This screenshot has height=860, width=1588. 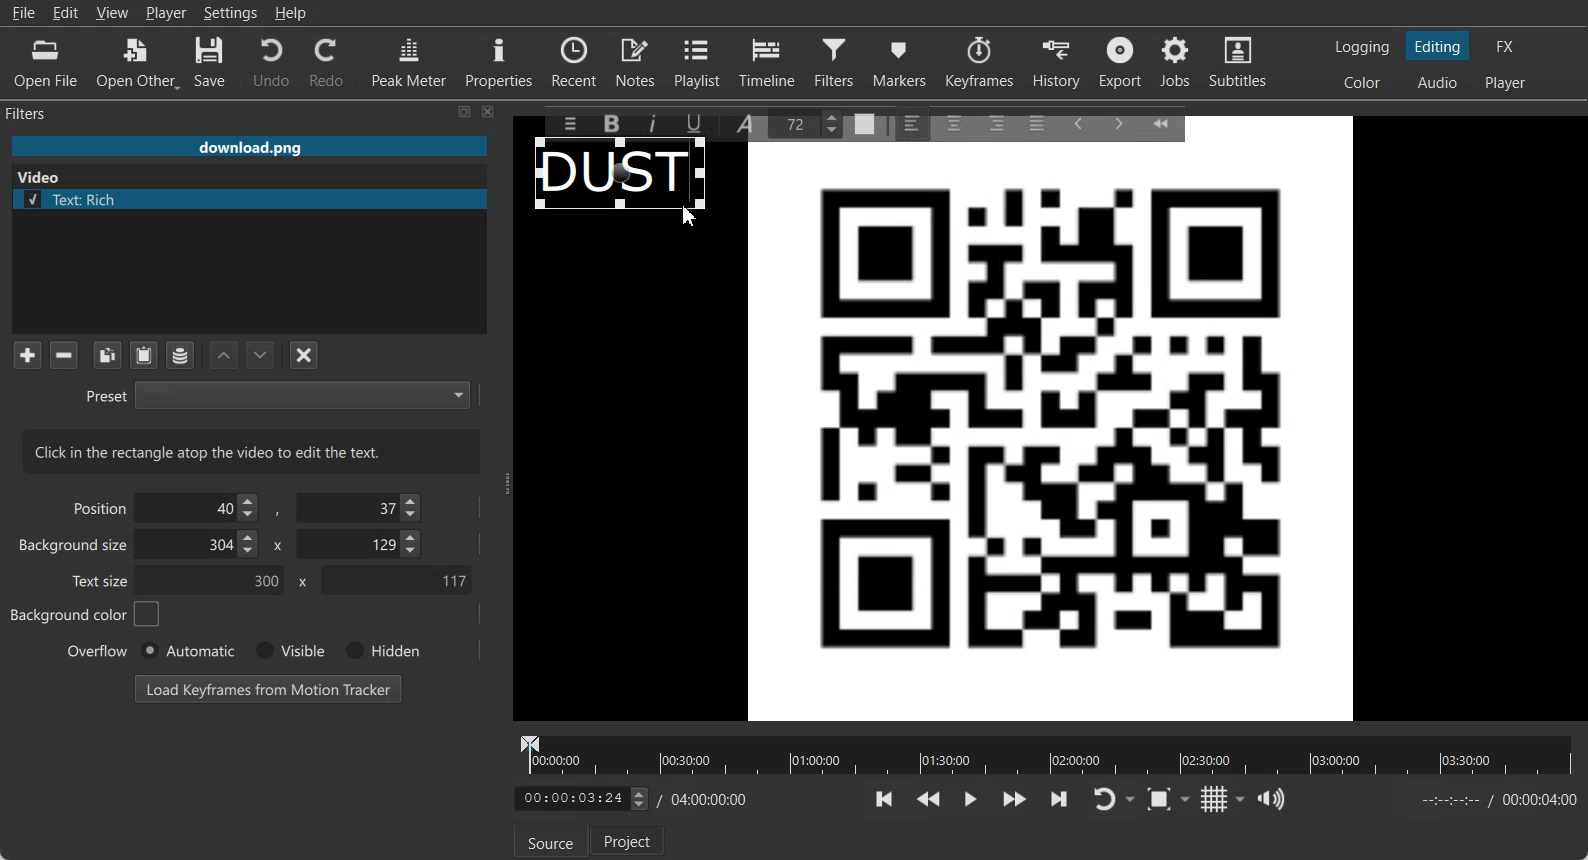 What do you see at coordinates (396, 579) in the screenshot?
I see `Text Size Y- Coordinate` at bounding box center [396, 579].